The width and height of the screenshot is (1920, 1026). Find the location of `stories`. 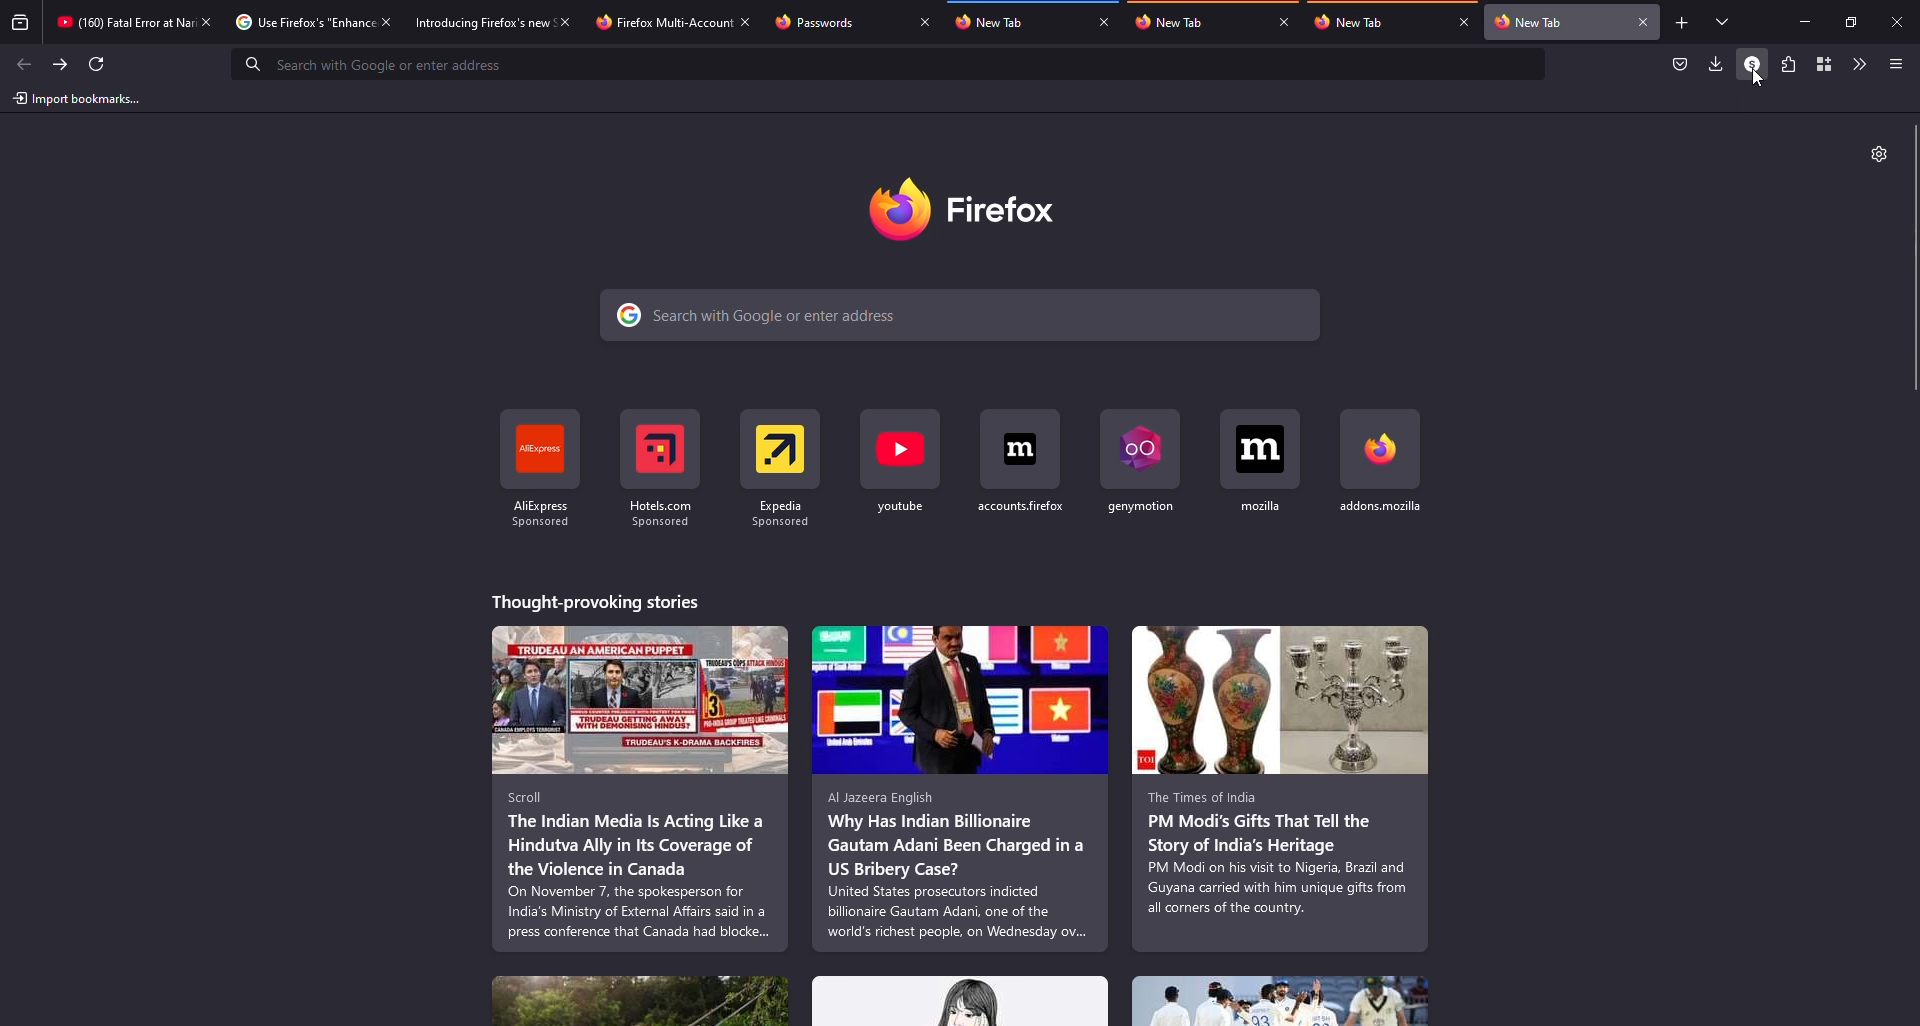

stories is located at coordinates (1284, 1000).